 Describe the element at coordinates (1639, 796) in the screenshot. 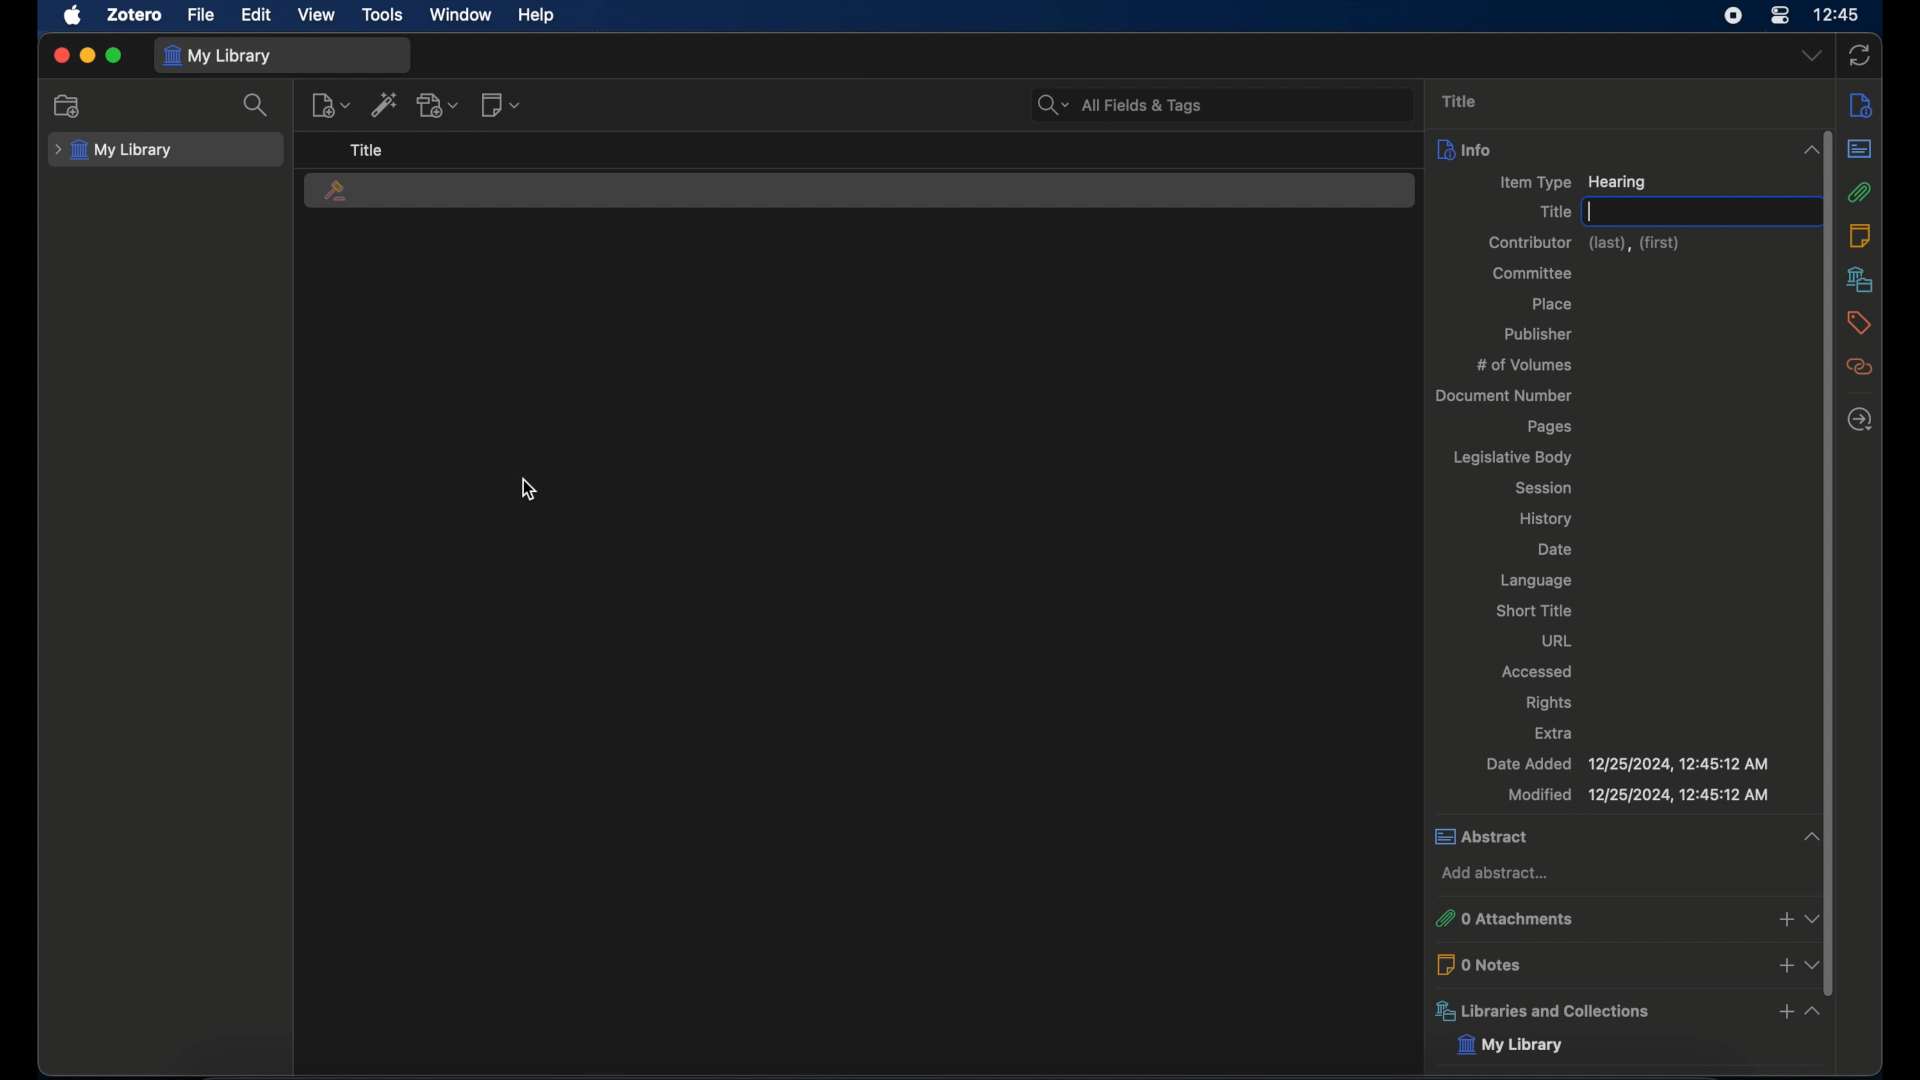

I see `modified` at that location.